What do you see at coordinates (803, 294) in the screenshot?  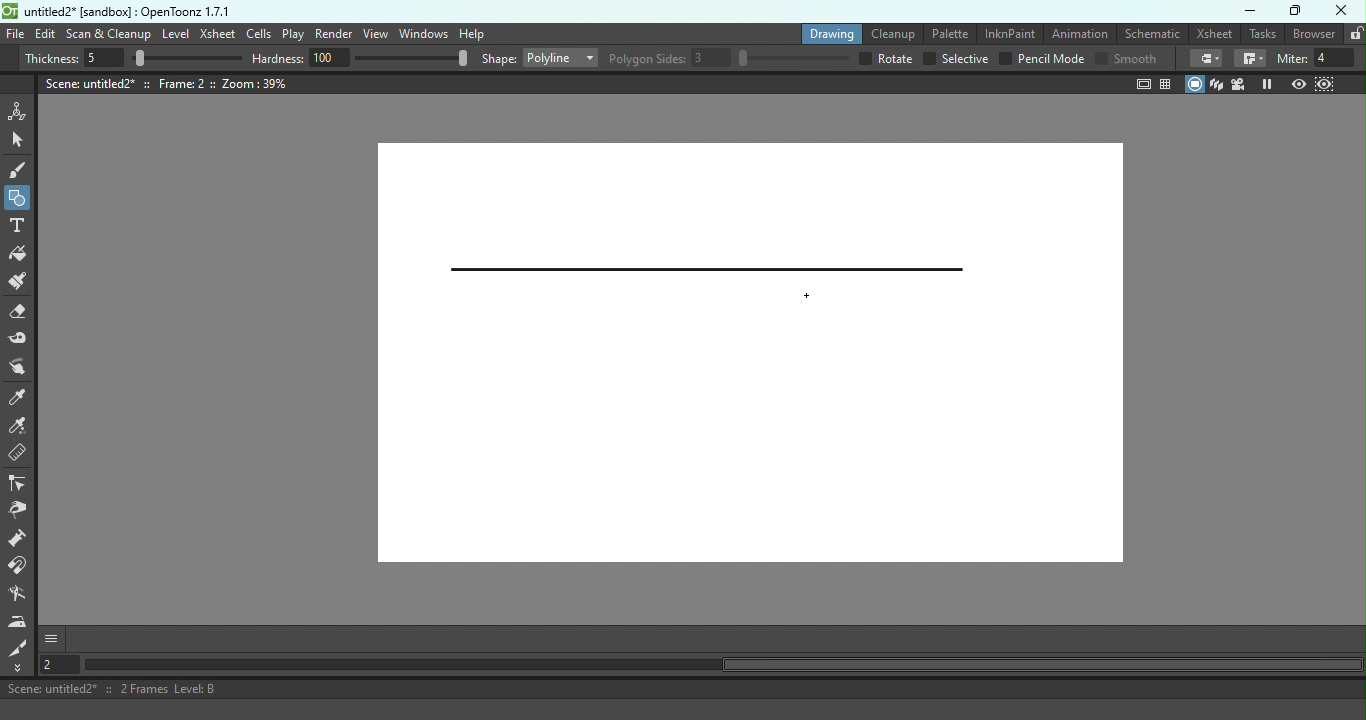 I see `Cursor` at bounding box center [803, 294].